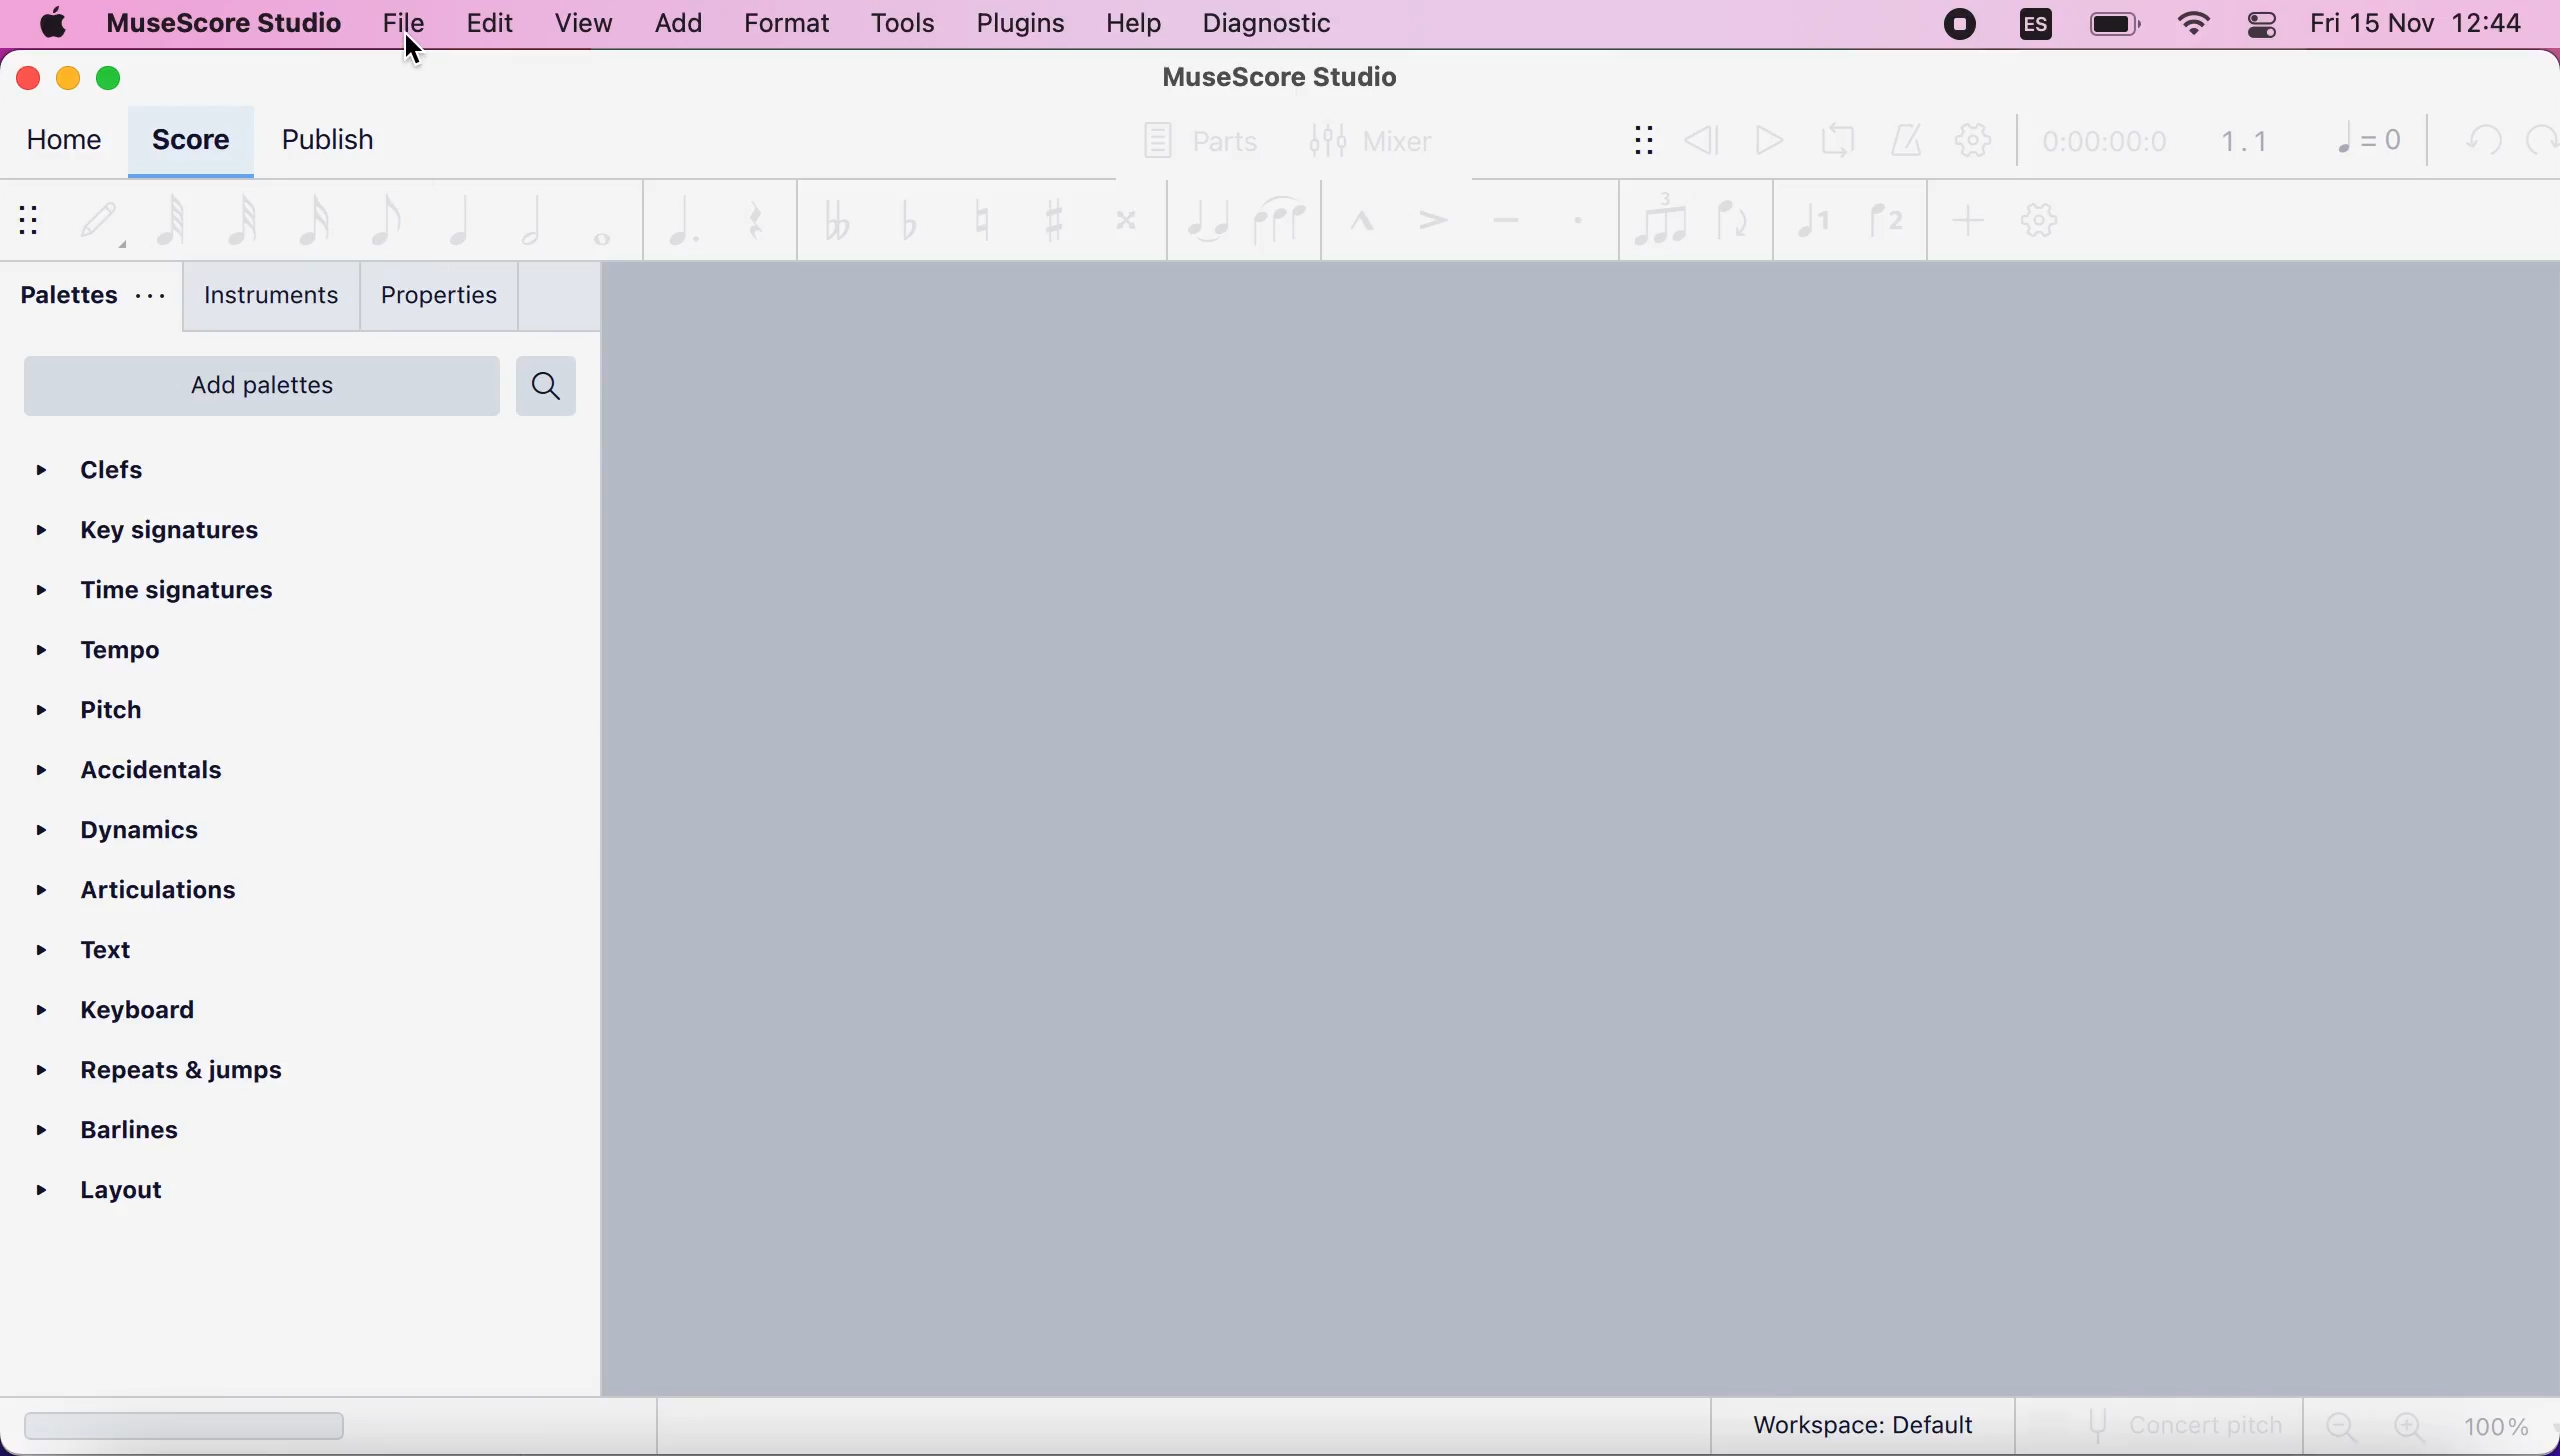  I want to click on tempo, so click(109, 651).